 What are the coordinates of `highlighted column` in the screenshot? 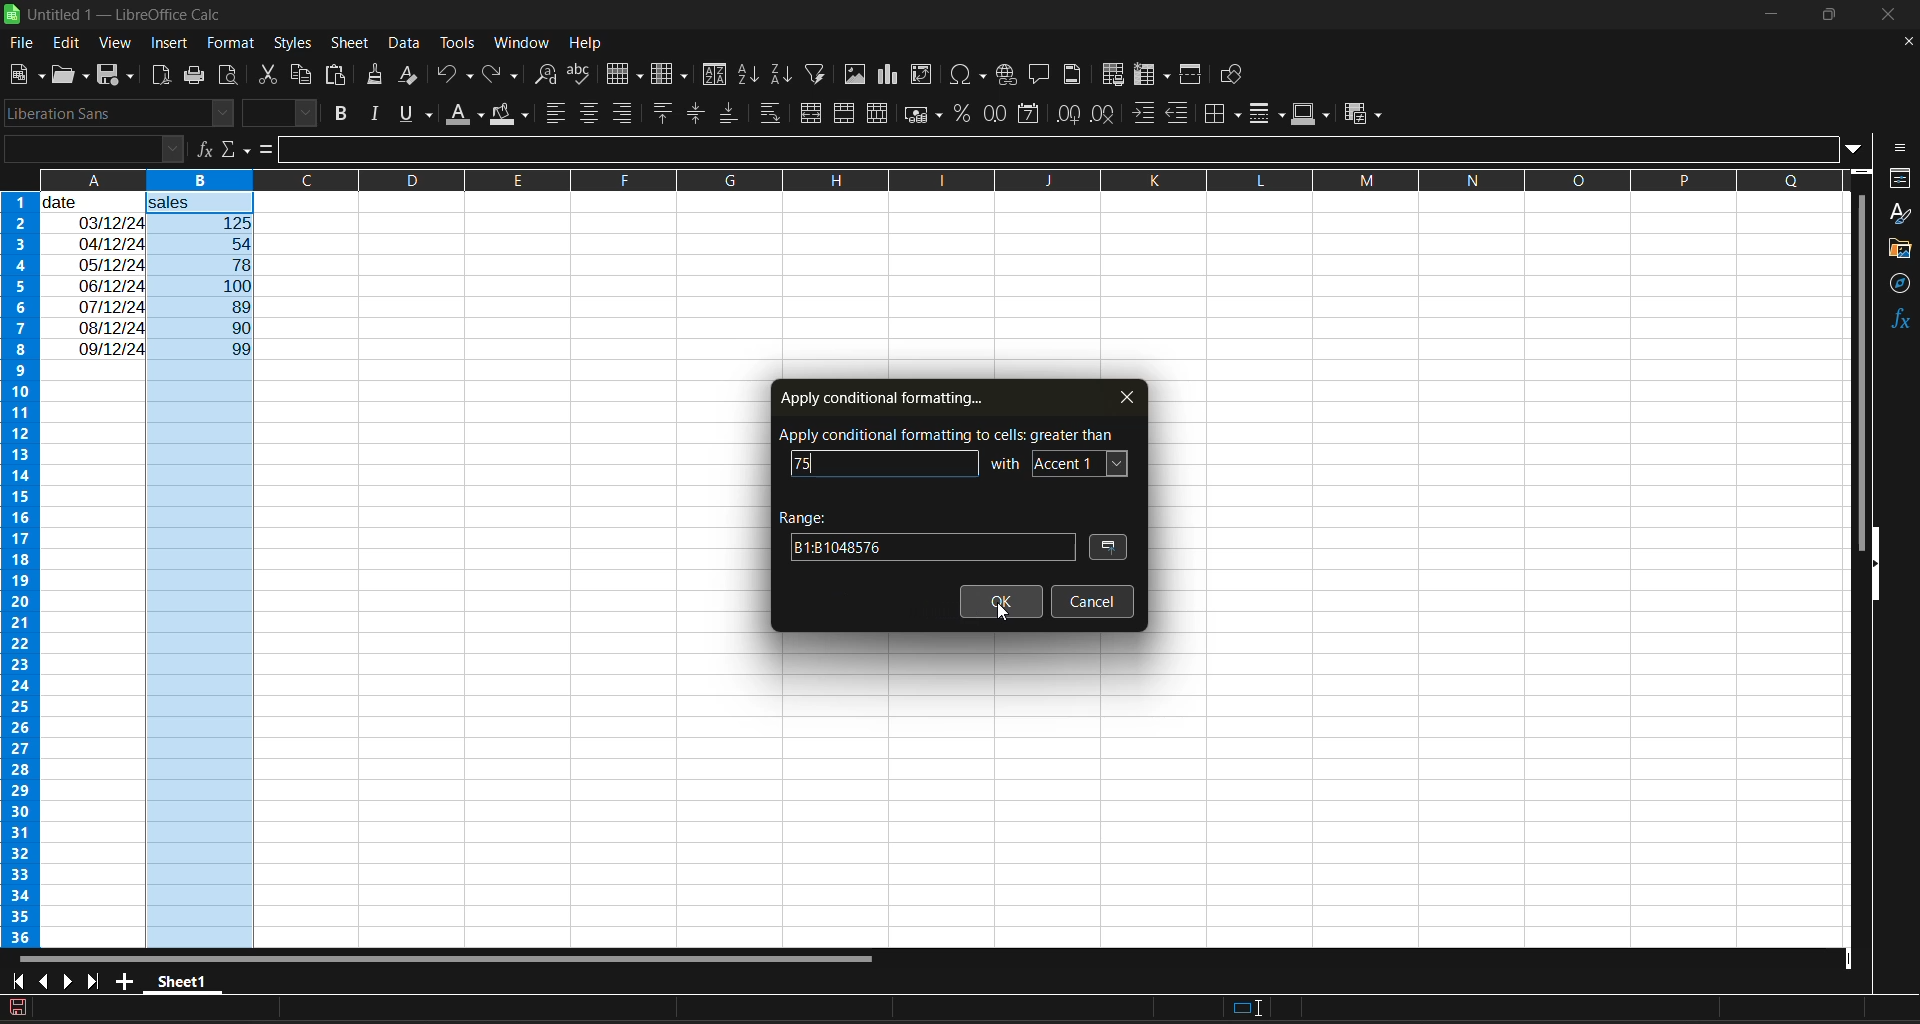 It's located at (207, 571).